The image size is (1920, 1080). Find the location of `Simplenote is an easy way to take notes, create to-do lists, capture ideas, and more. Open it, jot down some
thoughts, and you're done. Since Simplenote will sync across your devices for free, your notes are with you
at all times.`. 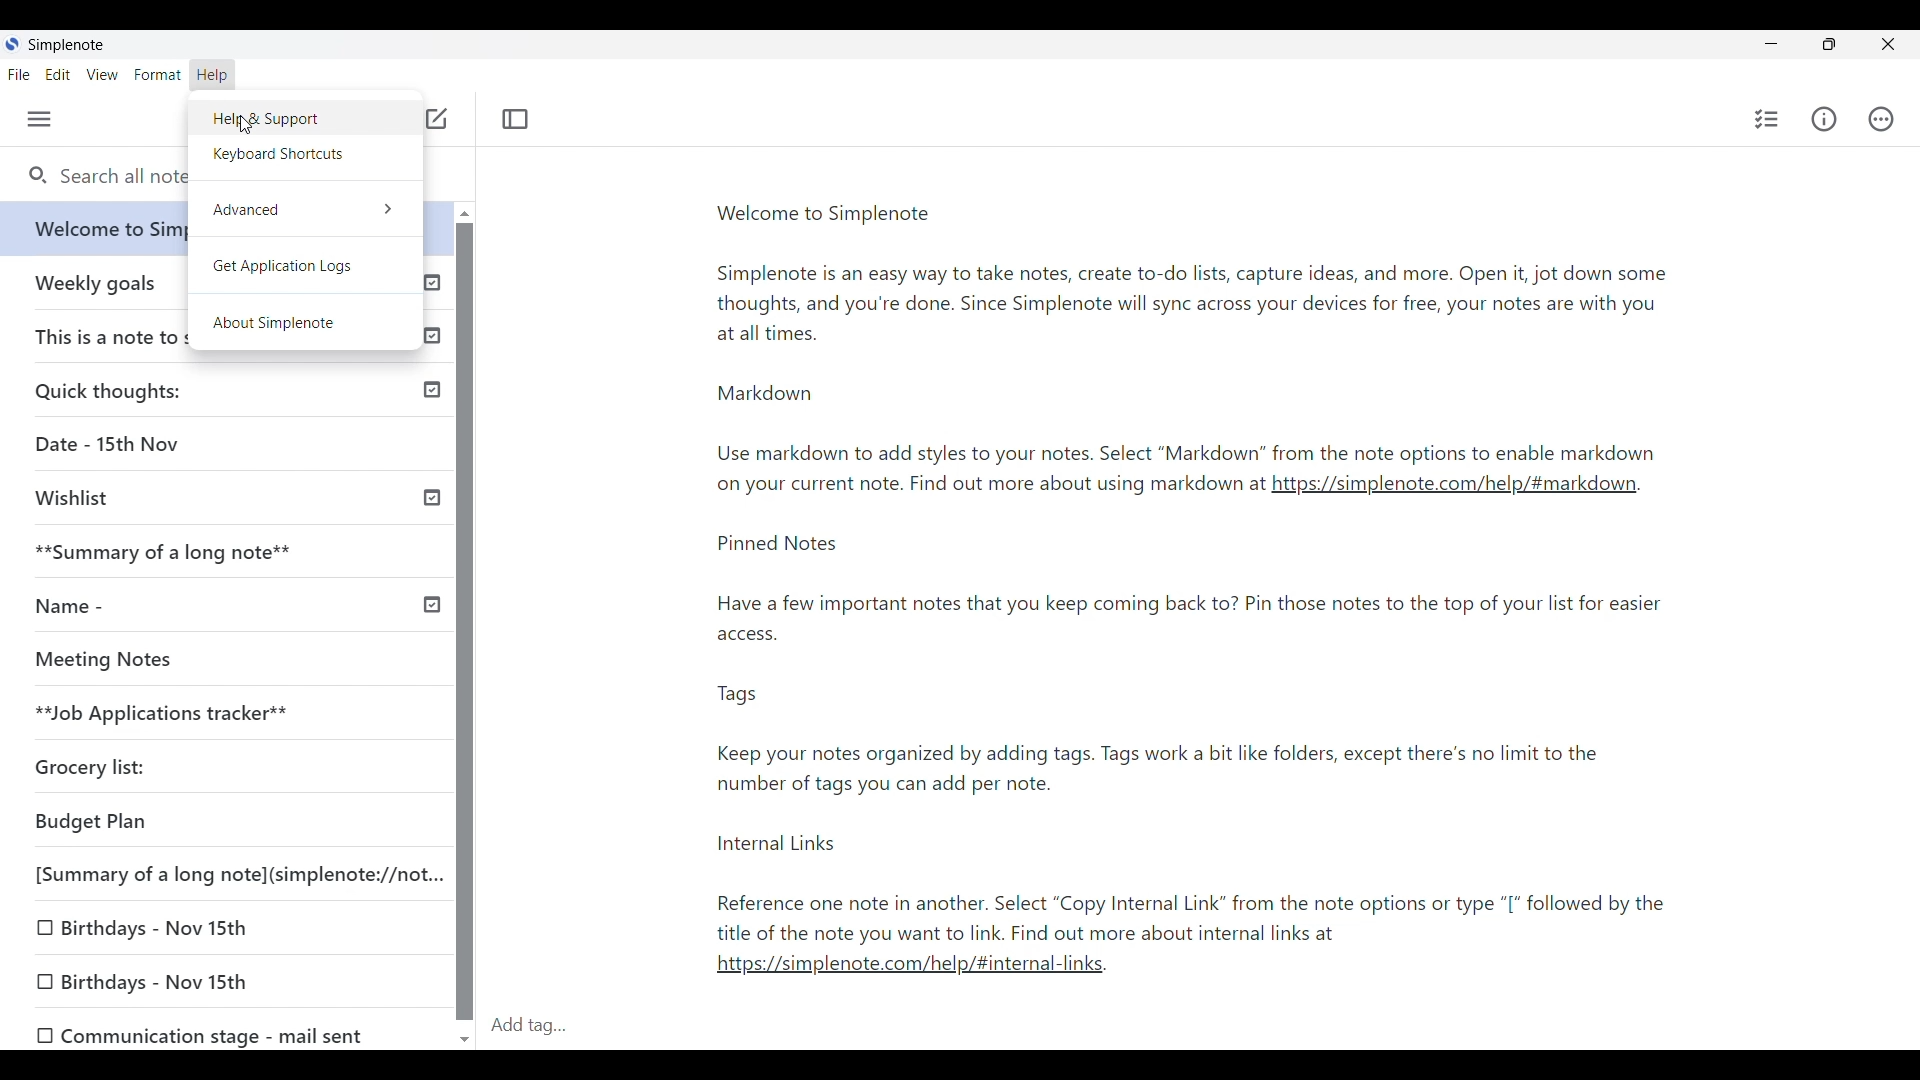

Simplenote is an easy way to take notes, create to-do lists, capture ideas, and more. Open it, jot down some
thoughts, and you're done. Since Simplenote will sync across your devices for free, your notes are with you
at all times. is located at coordinates (1193, 307).